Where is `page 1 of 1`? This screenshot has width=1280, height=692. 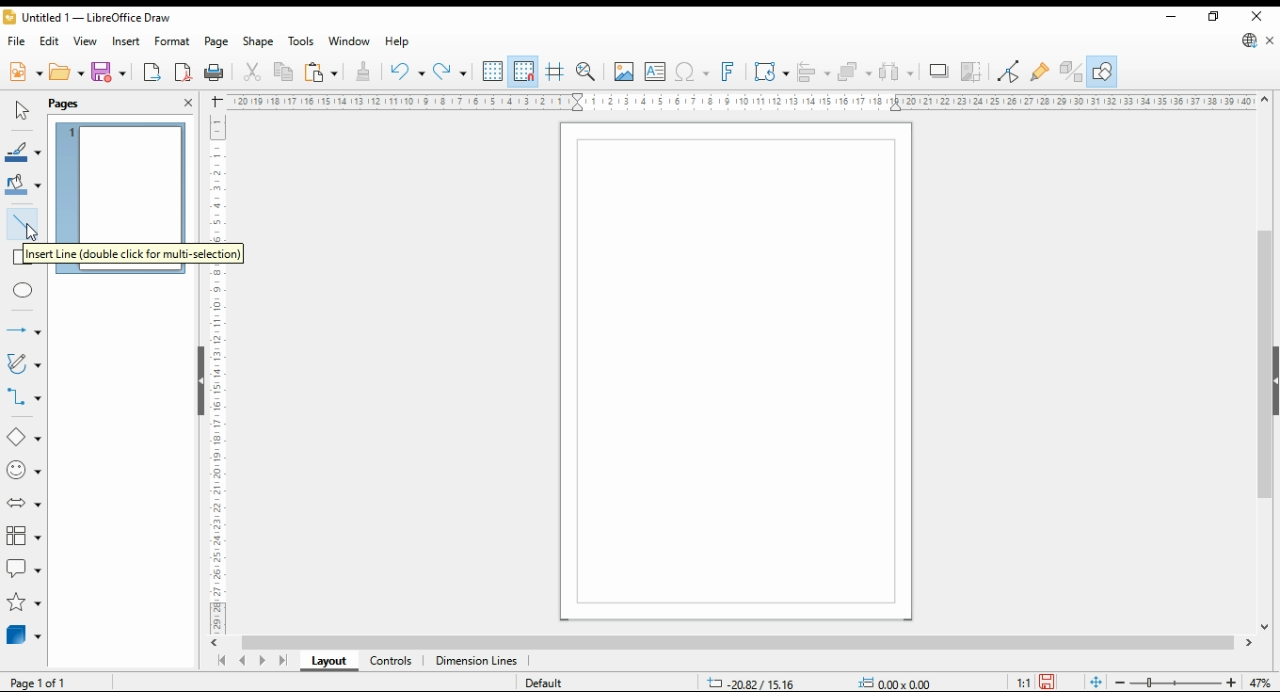
page 1 of 1 is located at coordinates (47, 682).